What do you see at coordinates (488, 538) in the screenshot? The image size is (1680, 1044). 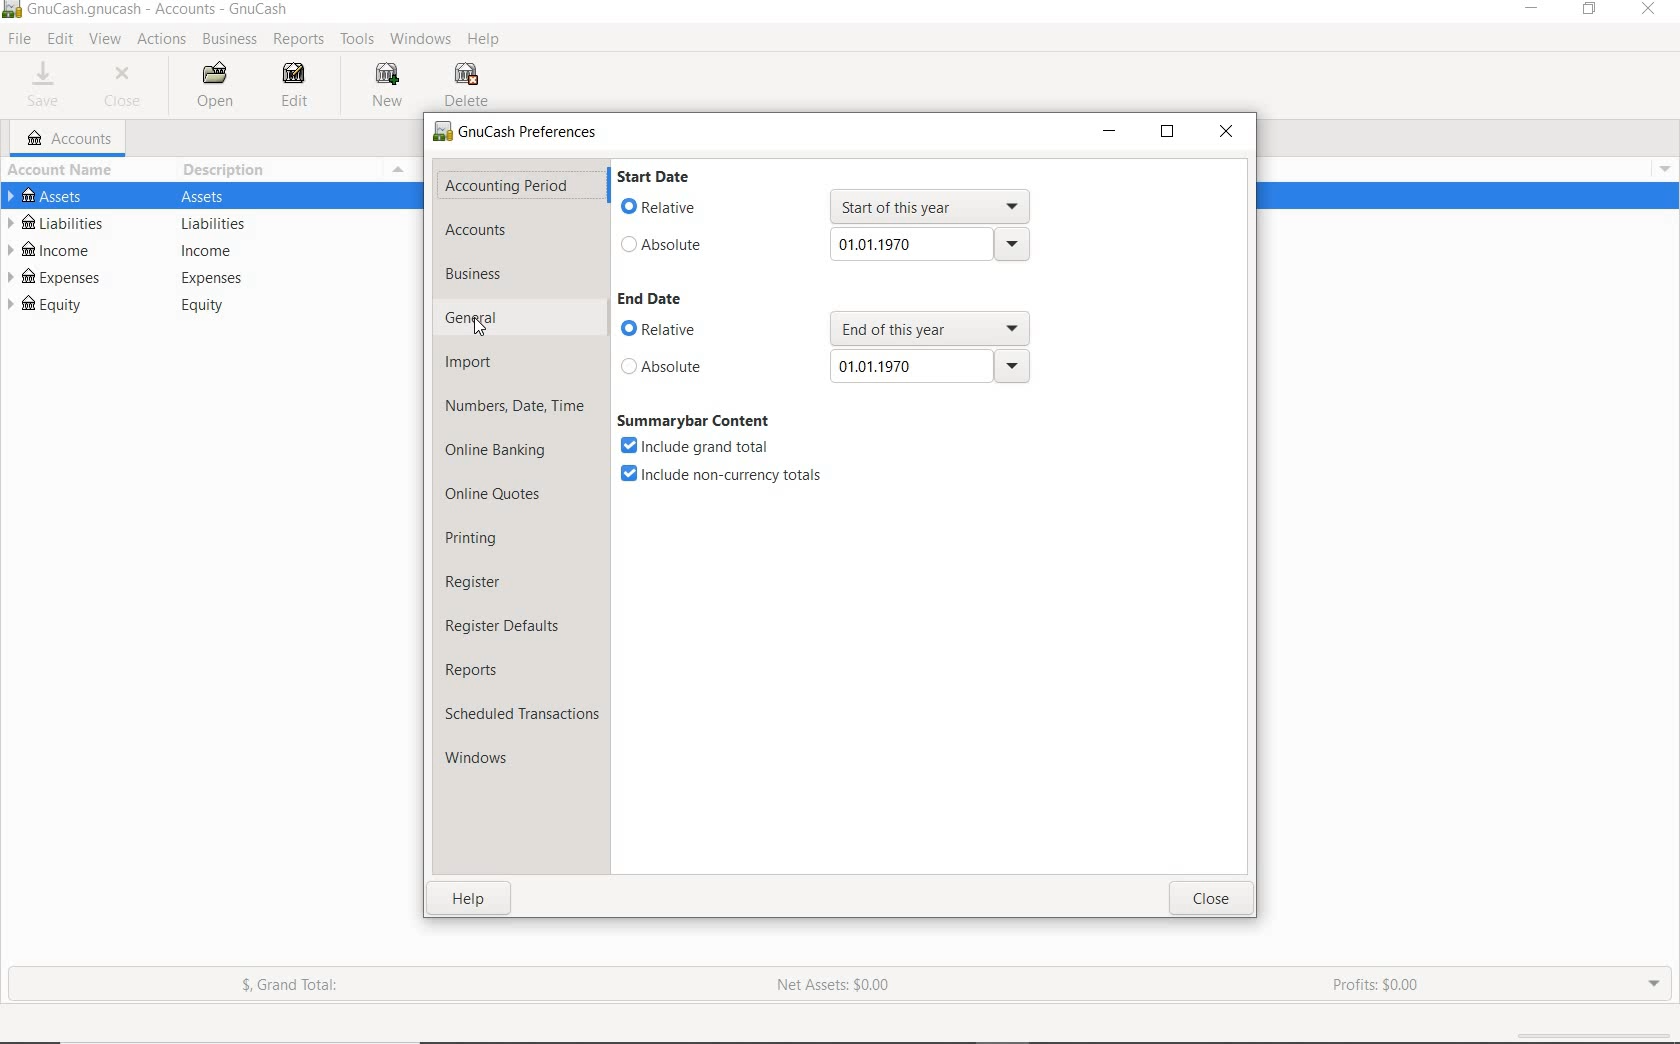 I see `PRINTING` at bounding box center [488, 538].